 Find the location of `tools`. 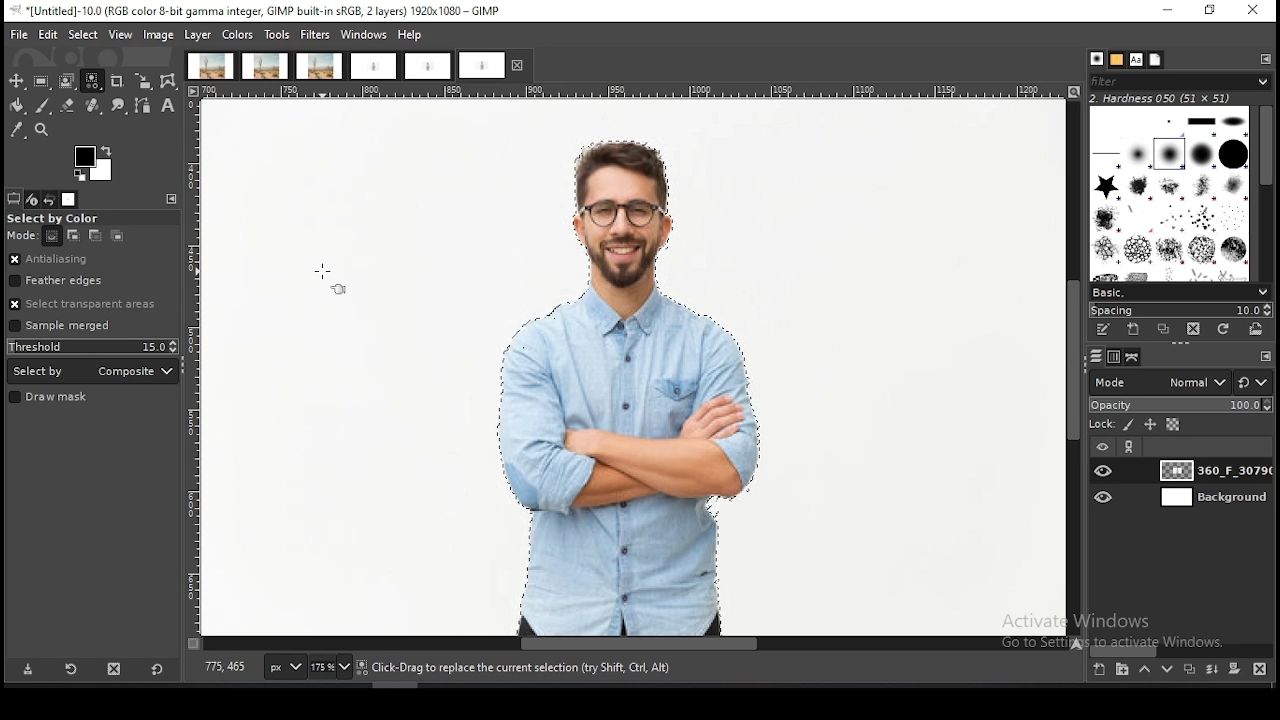

tools is located at coordinates (277, 36).